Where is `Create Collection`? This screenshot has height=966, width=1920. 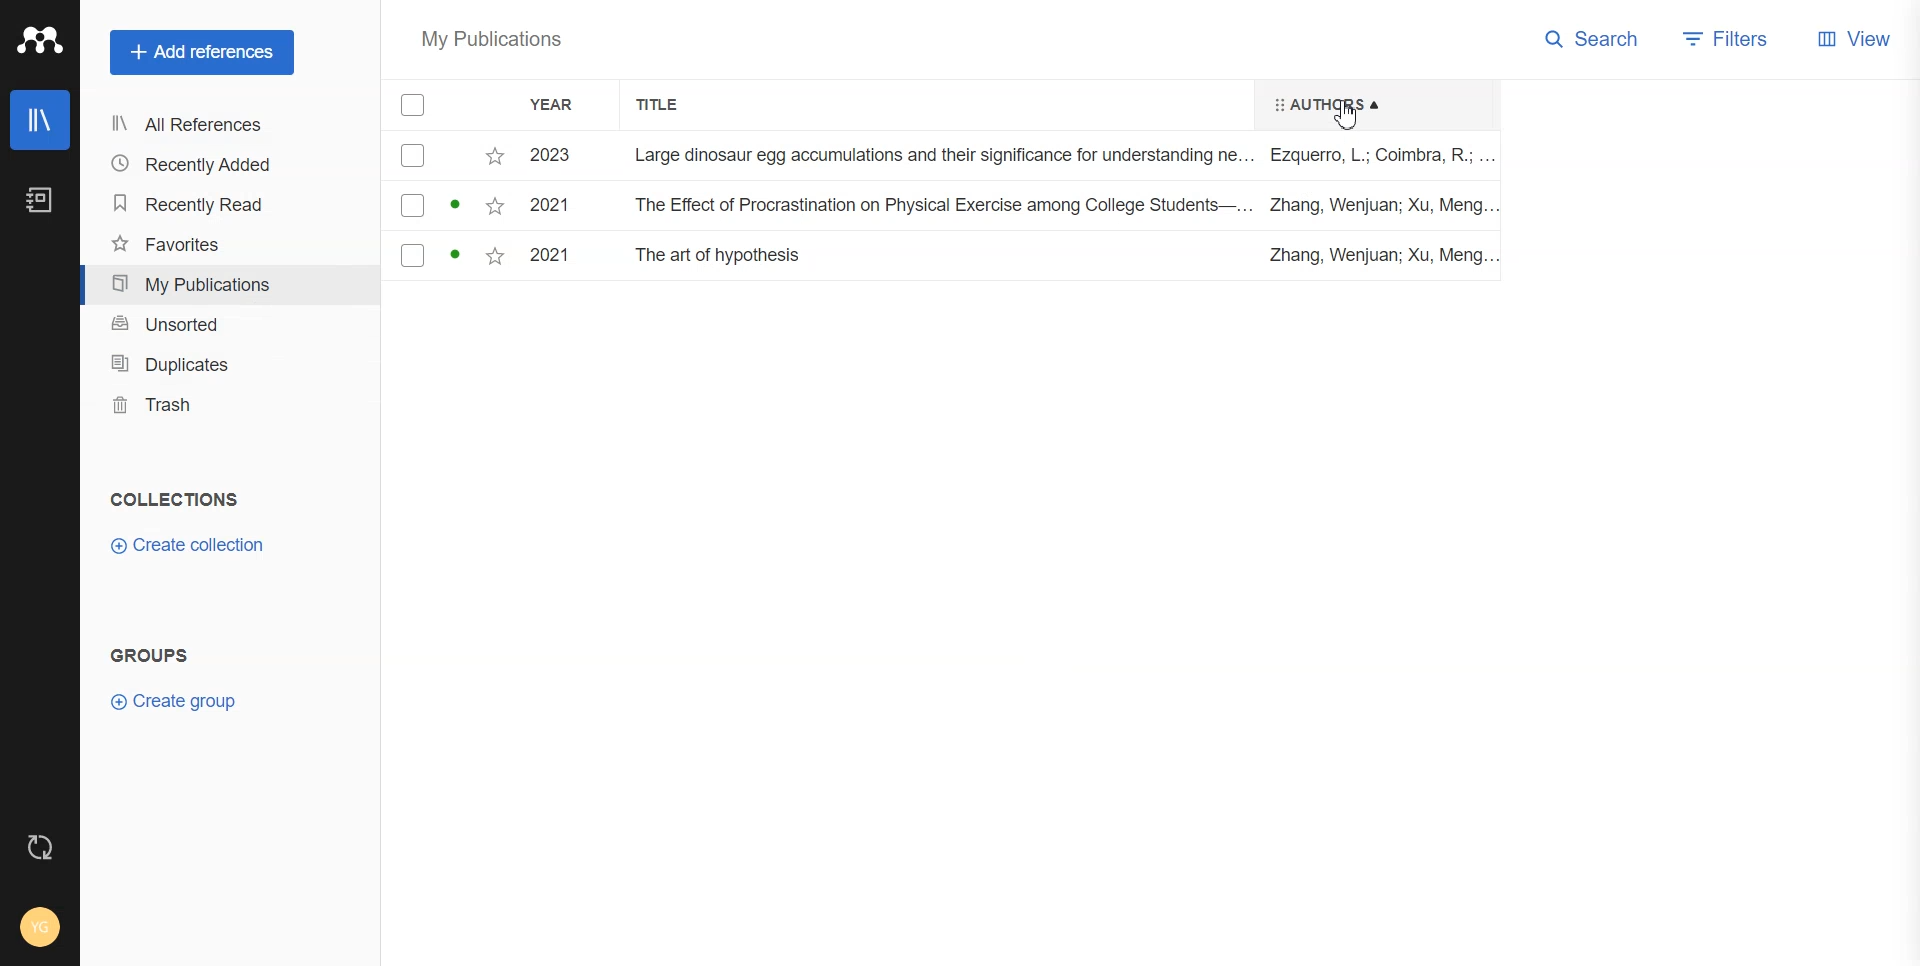 Create Collection is located at coordinates (187, 545).